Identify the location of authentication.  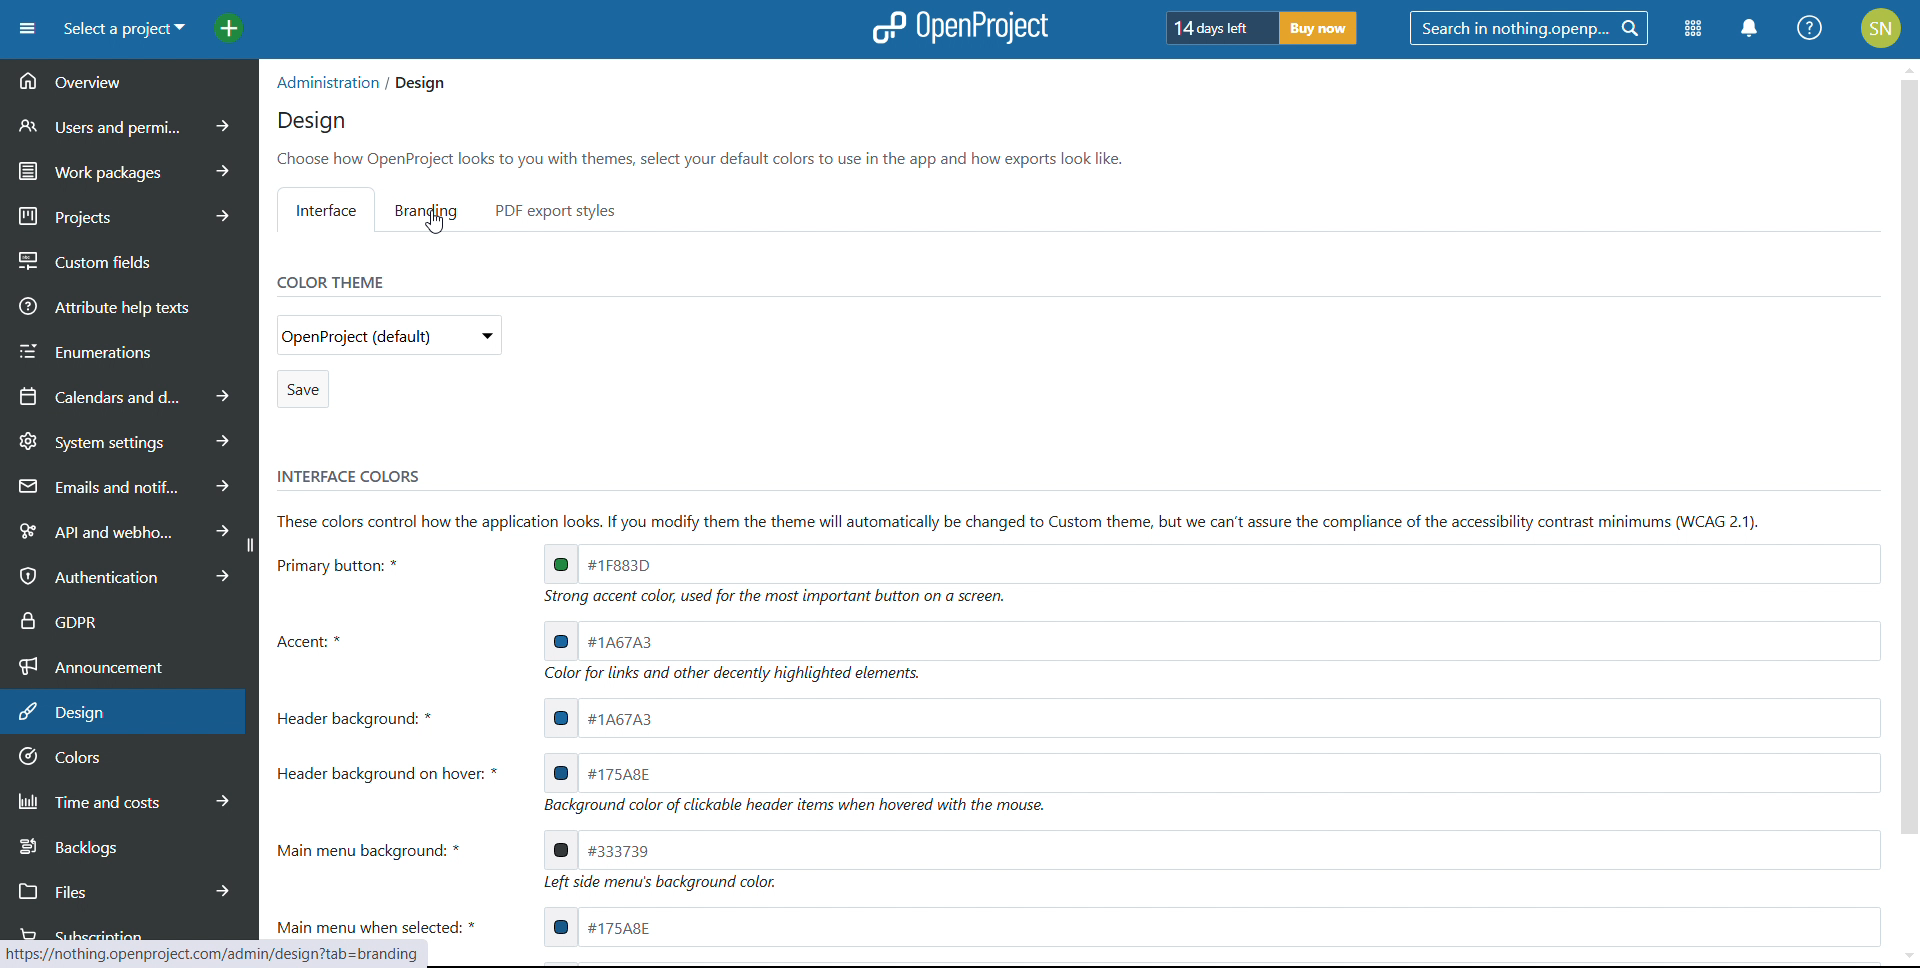
(118, 576).